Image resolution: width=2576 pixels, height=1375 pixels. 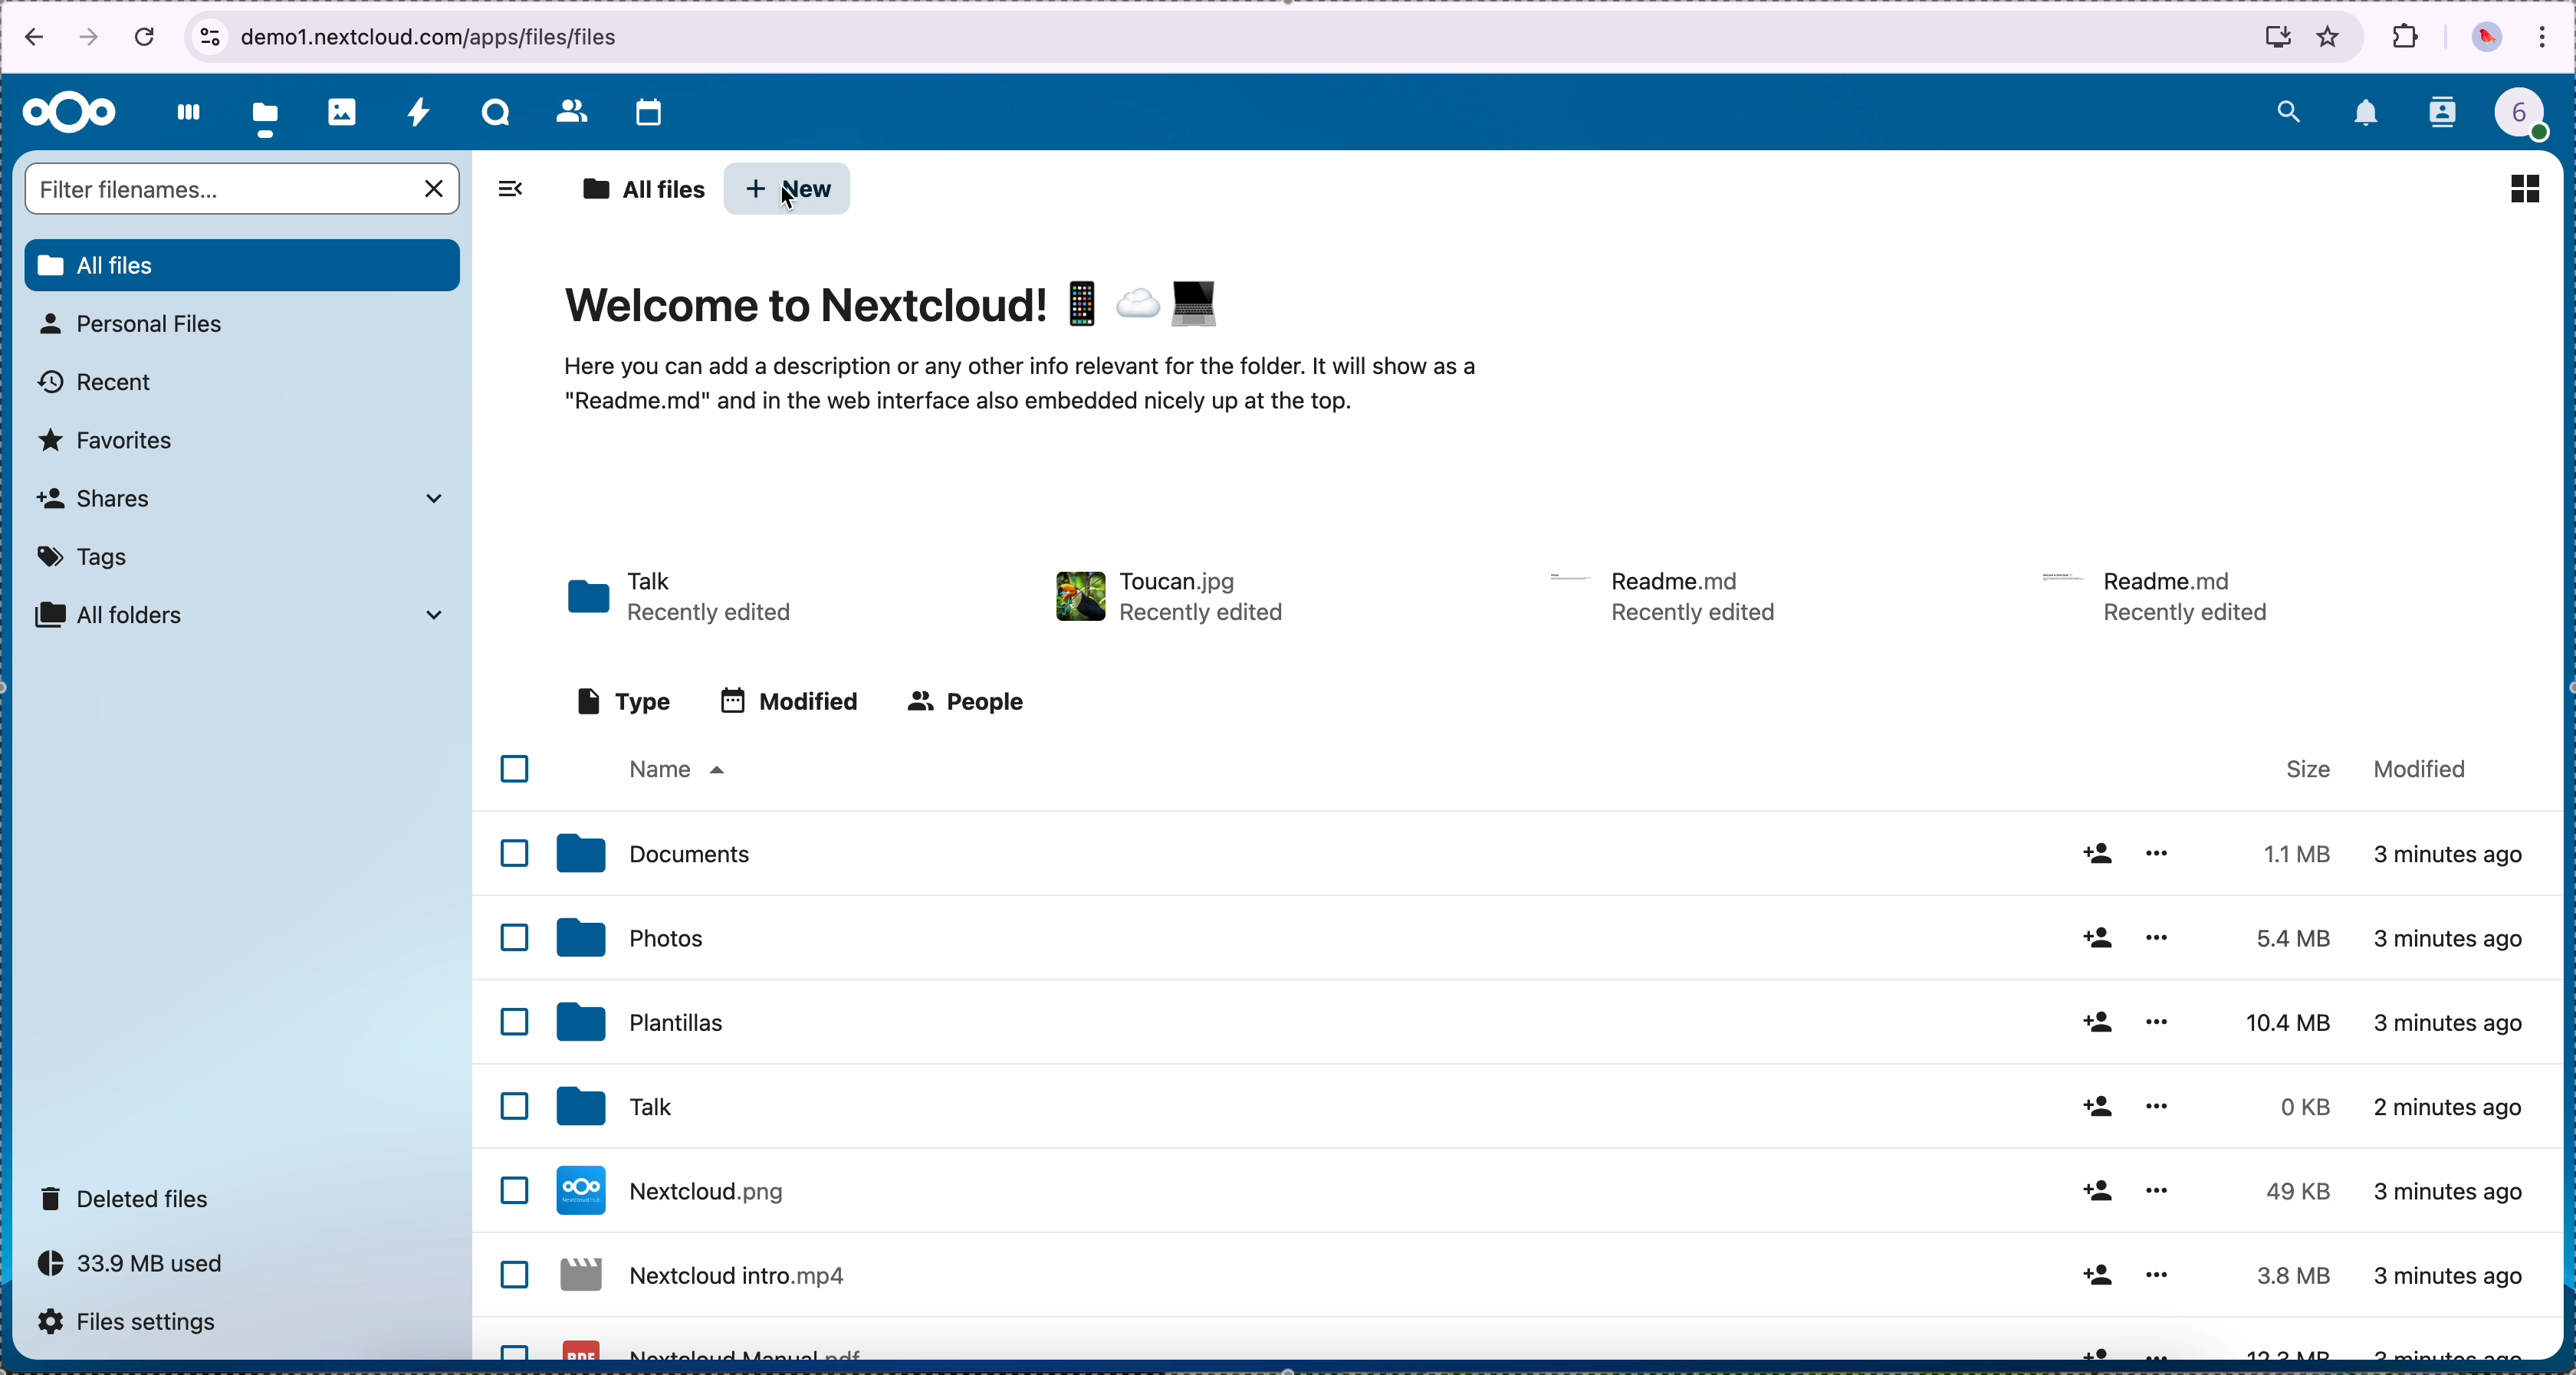 What do you see at coordinates (245, 266) in the screenshot?
I see `all files button` at bounding box center [245, 266].